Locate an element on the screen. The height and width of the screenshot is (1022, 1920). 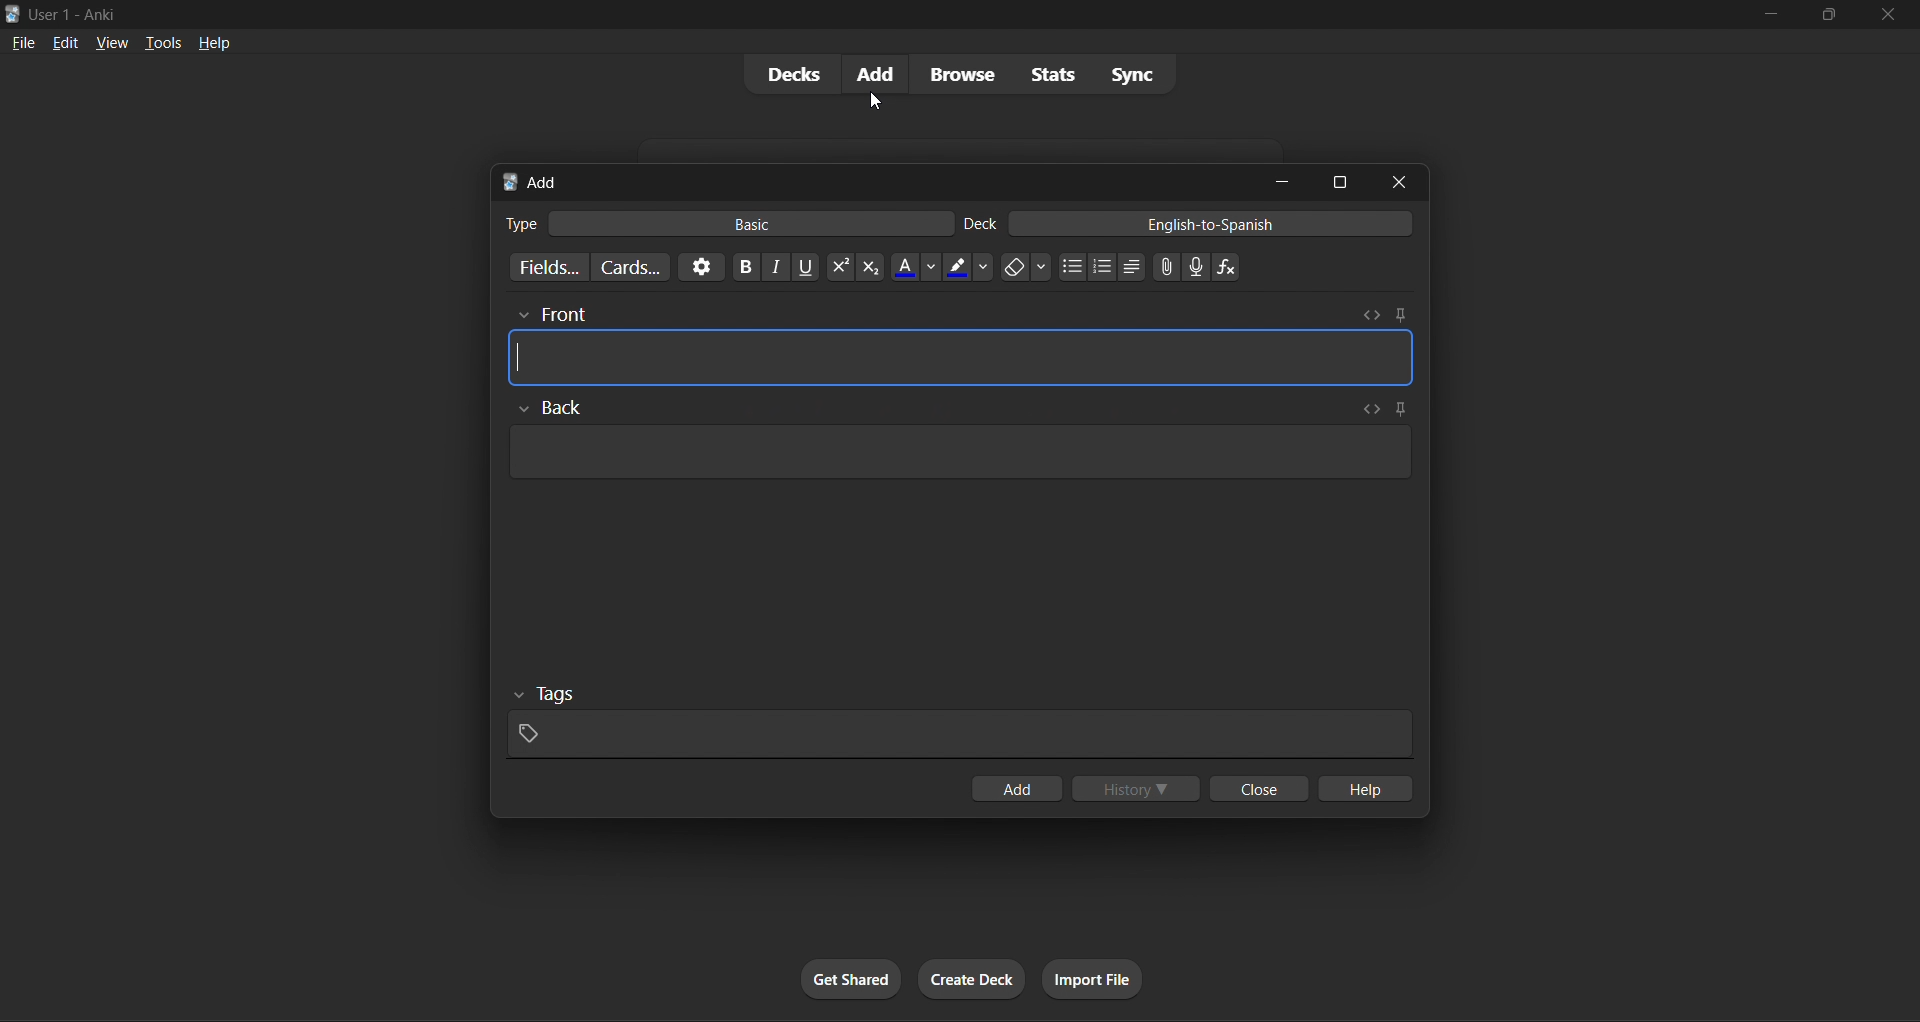
text styling is located at coordinates (997, 267).